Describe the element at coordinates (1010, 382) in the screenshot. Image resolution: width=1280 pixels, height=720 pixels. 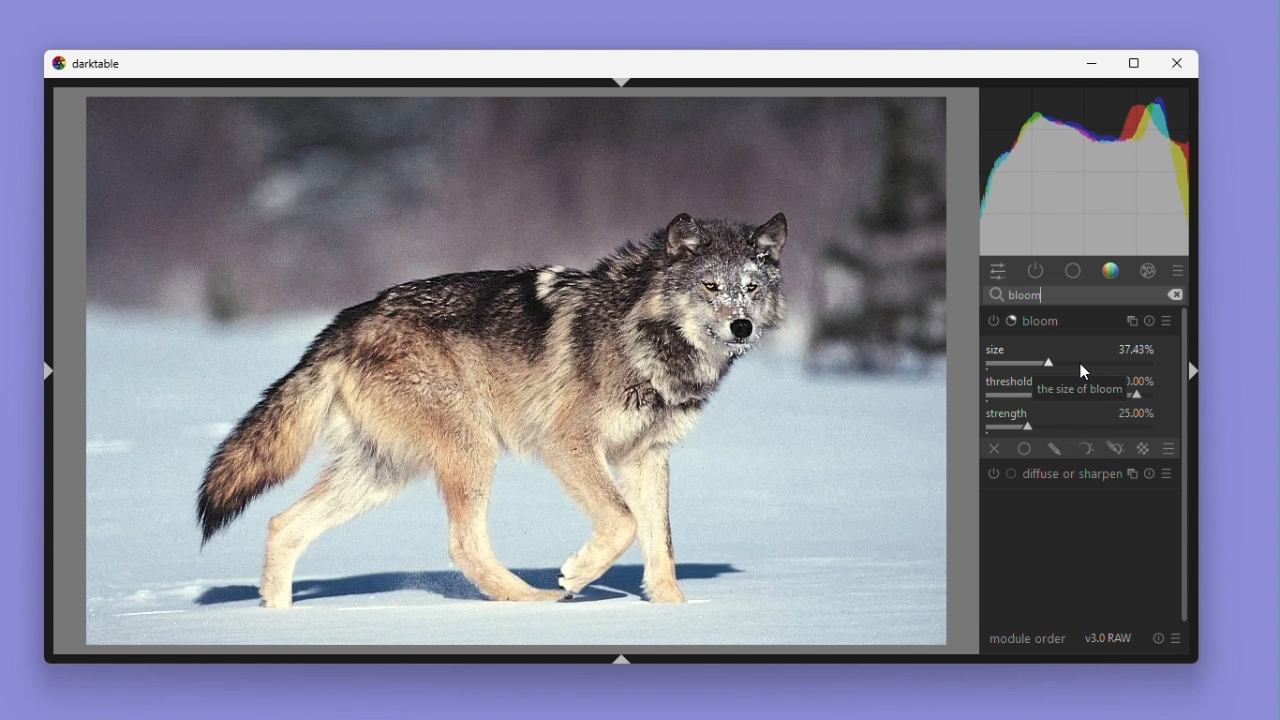
I see `threshold` at that location.